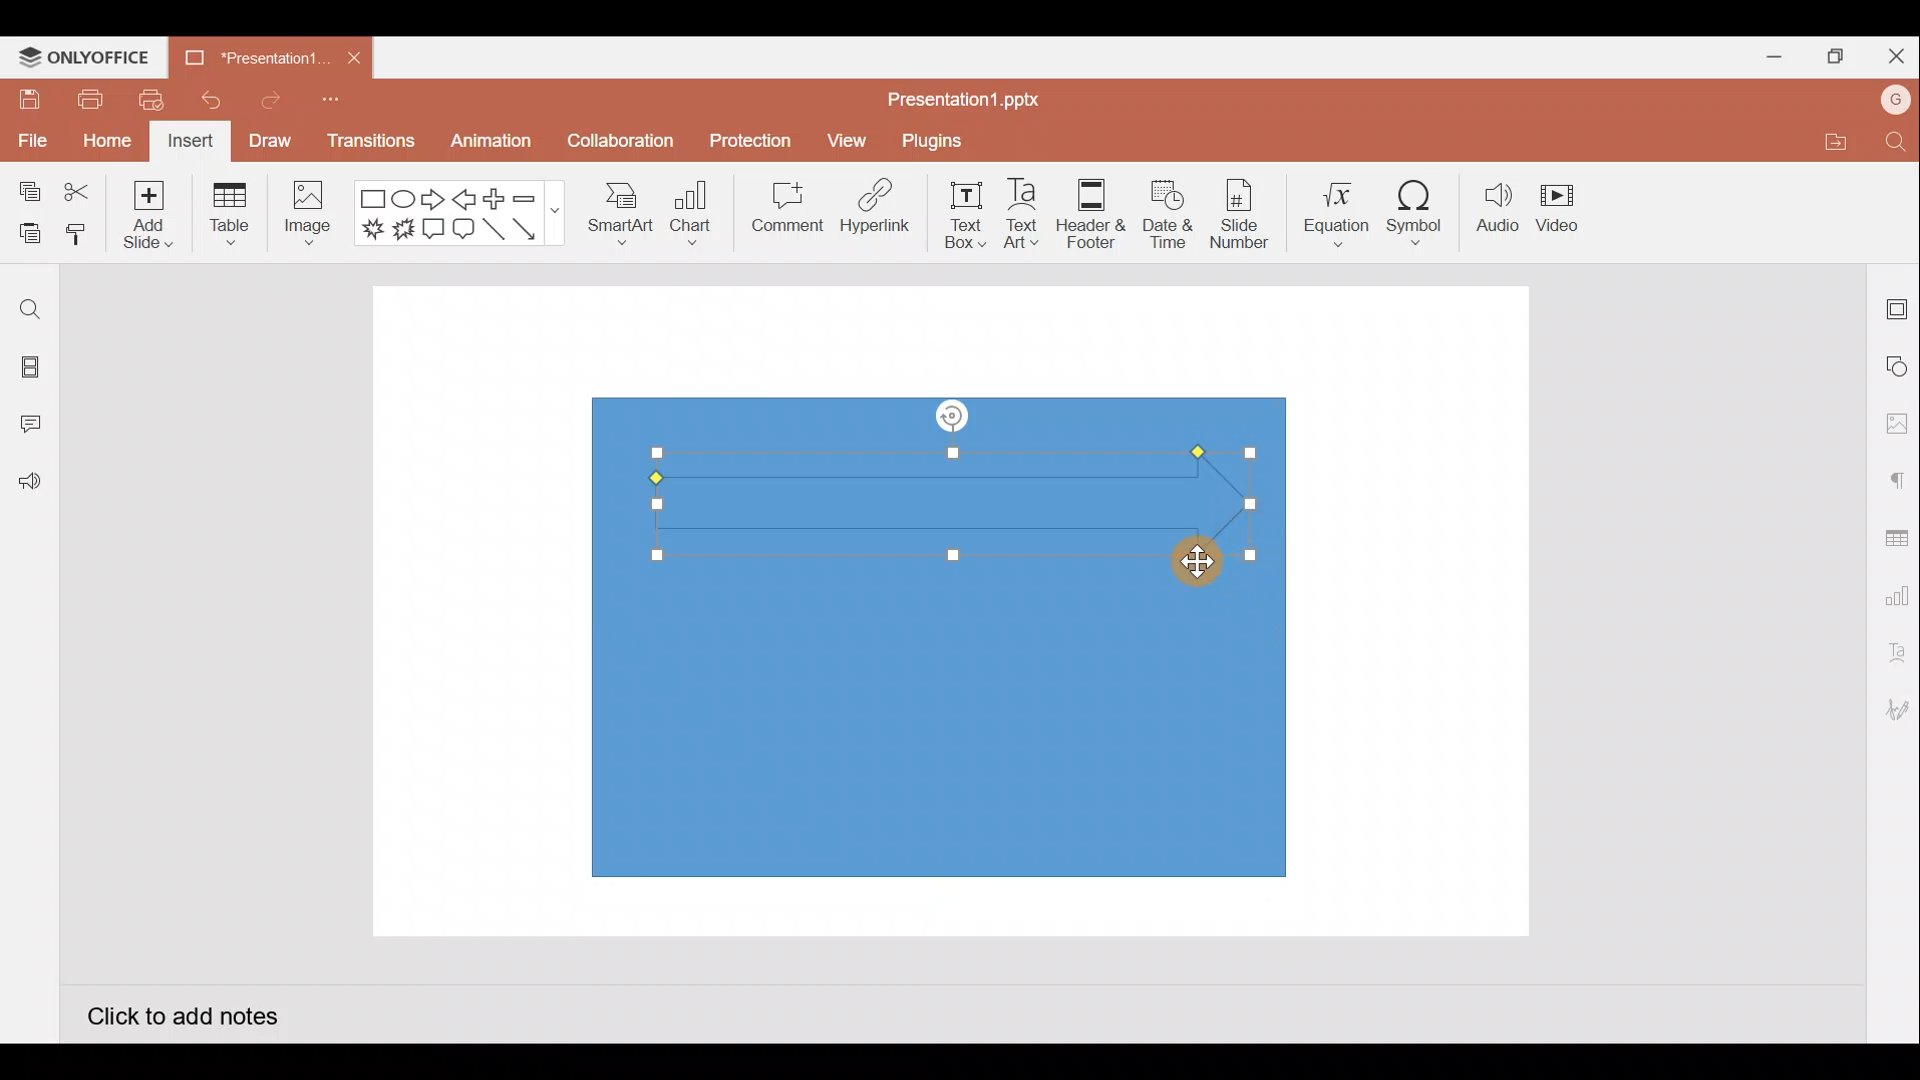 The width and height of the screenshot is (1920, 1080). Describe the element at coordinates (1892, 52) in the screenshot. I see `Close` at that location.